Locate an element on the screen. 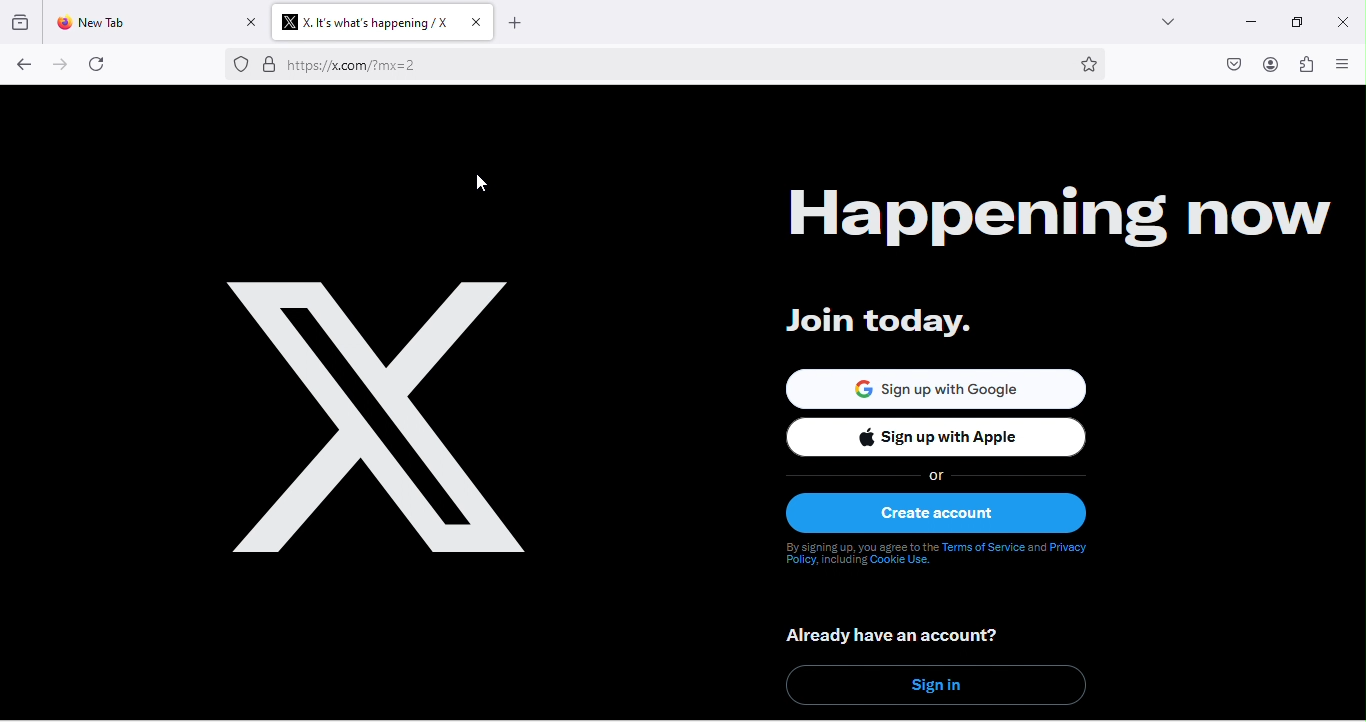 Image resolution: width=1366 pixels, height=722 pixels. happening now is located at coordinates (1037, 214).